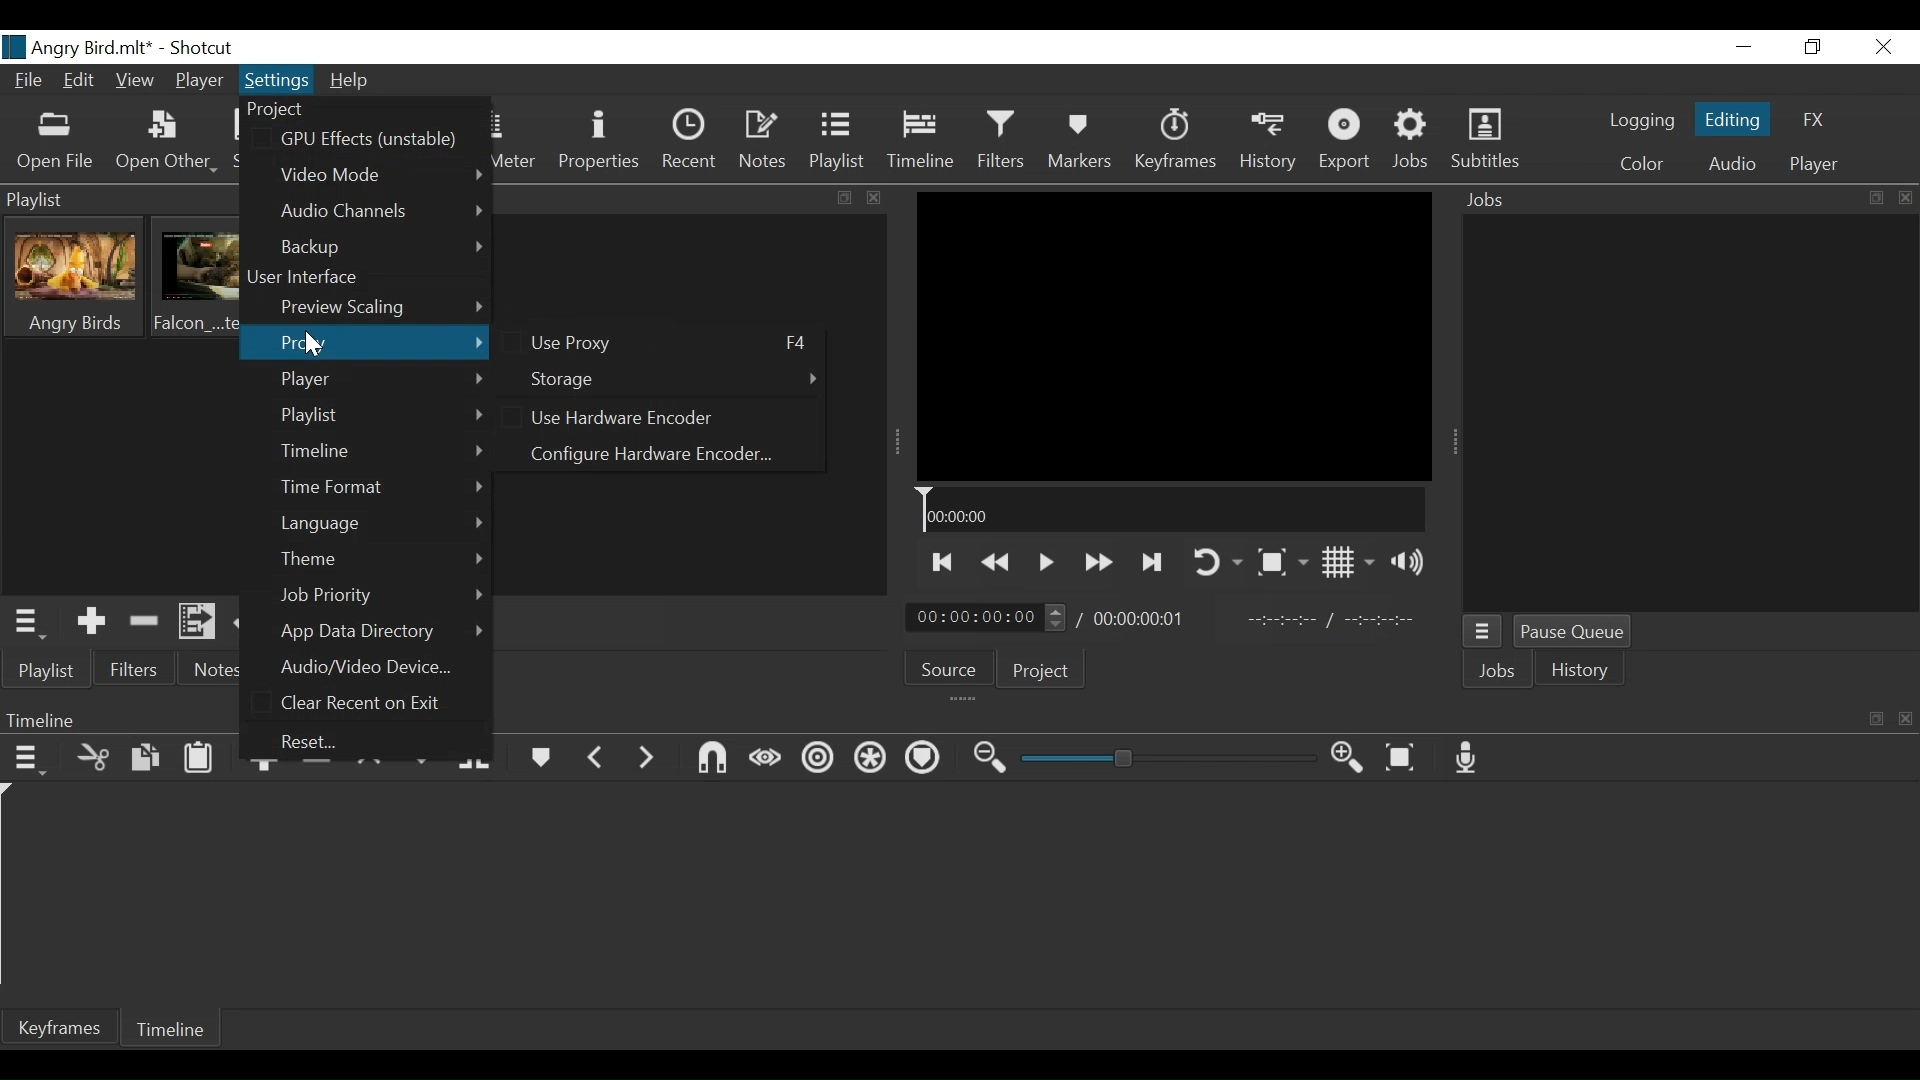 The width and height of the screenshot is (1920, 1080). What do you see at coordinates (1214, 563) in the screenshot?
I see `Toggle player looping` at bounding box center [1214, 563].